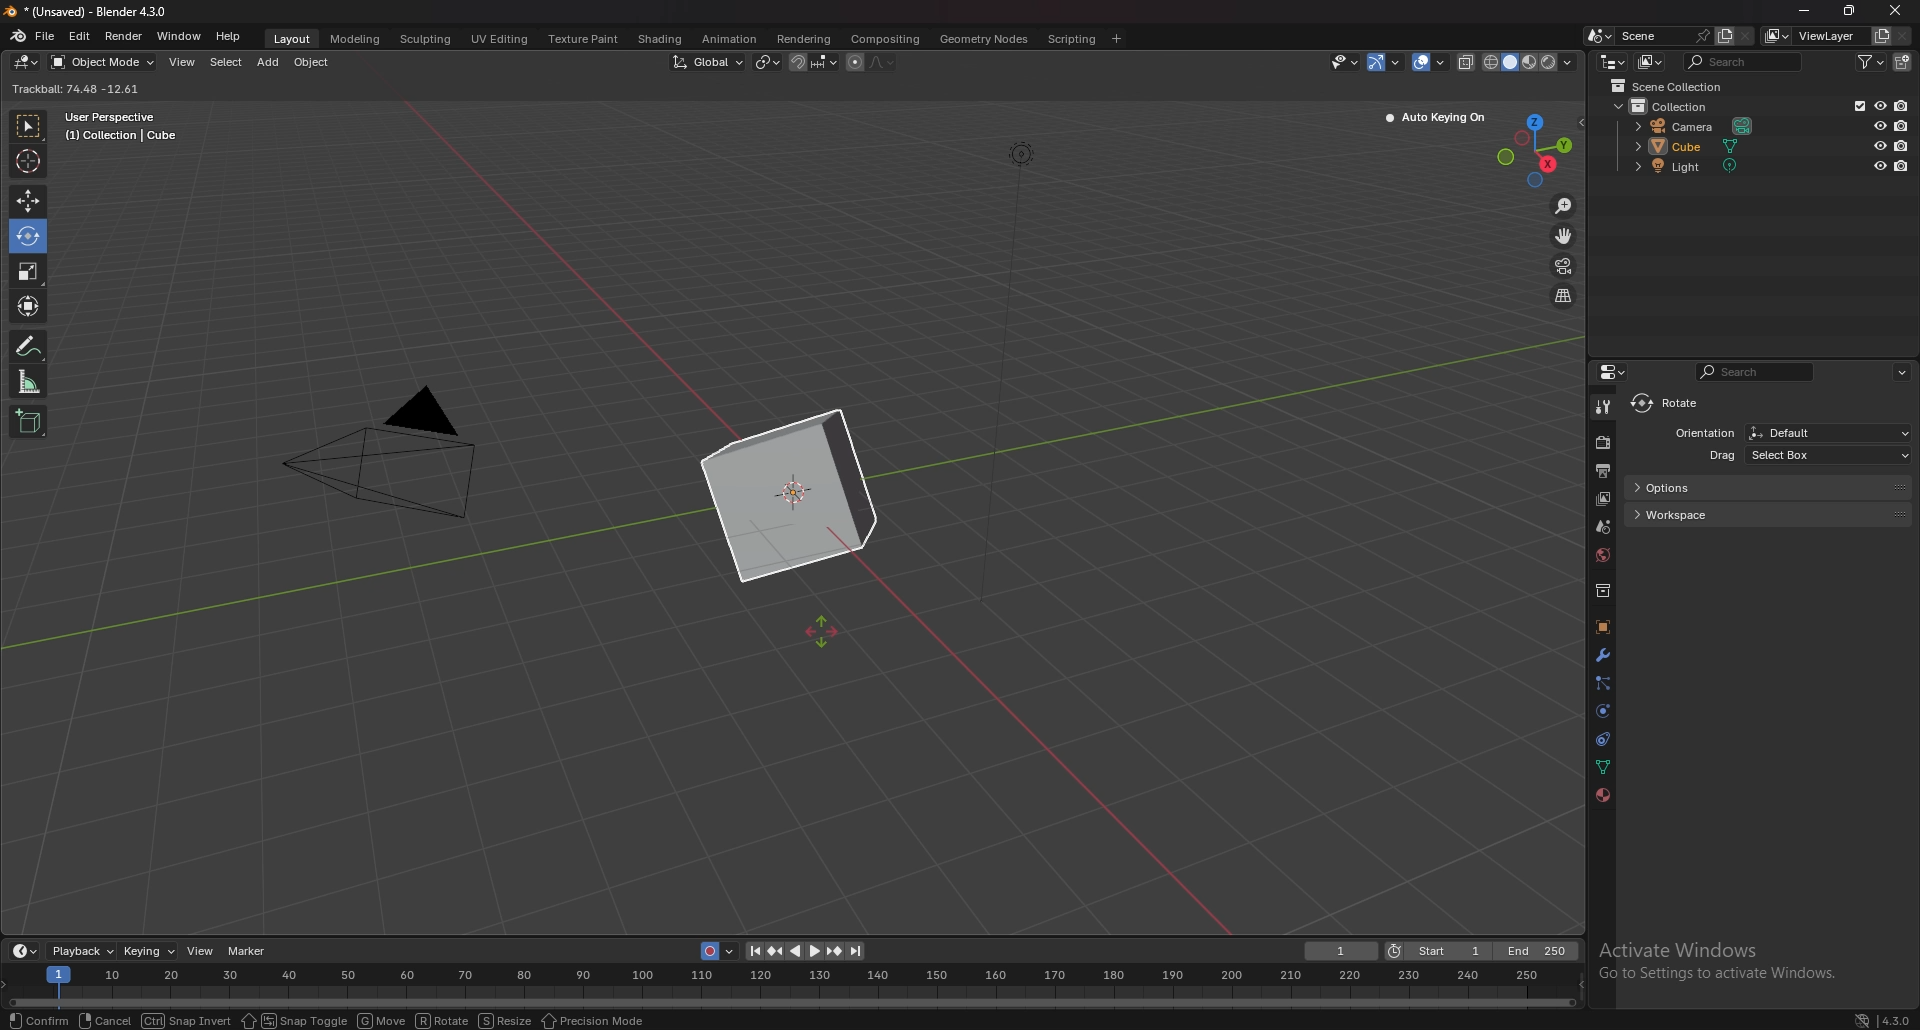  What do you see at coordinates (1602, 470) in the screenshot?
I see `output` at bounding box center [1602, 470].